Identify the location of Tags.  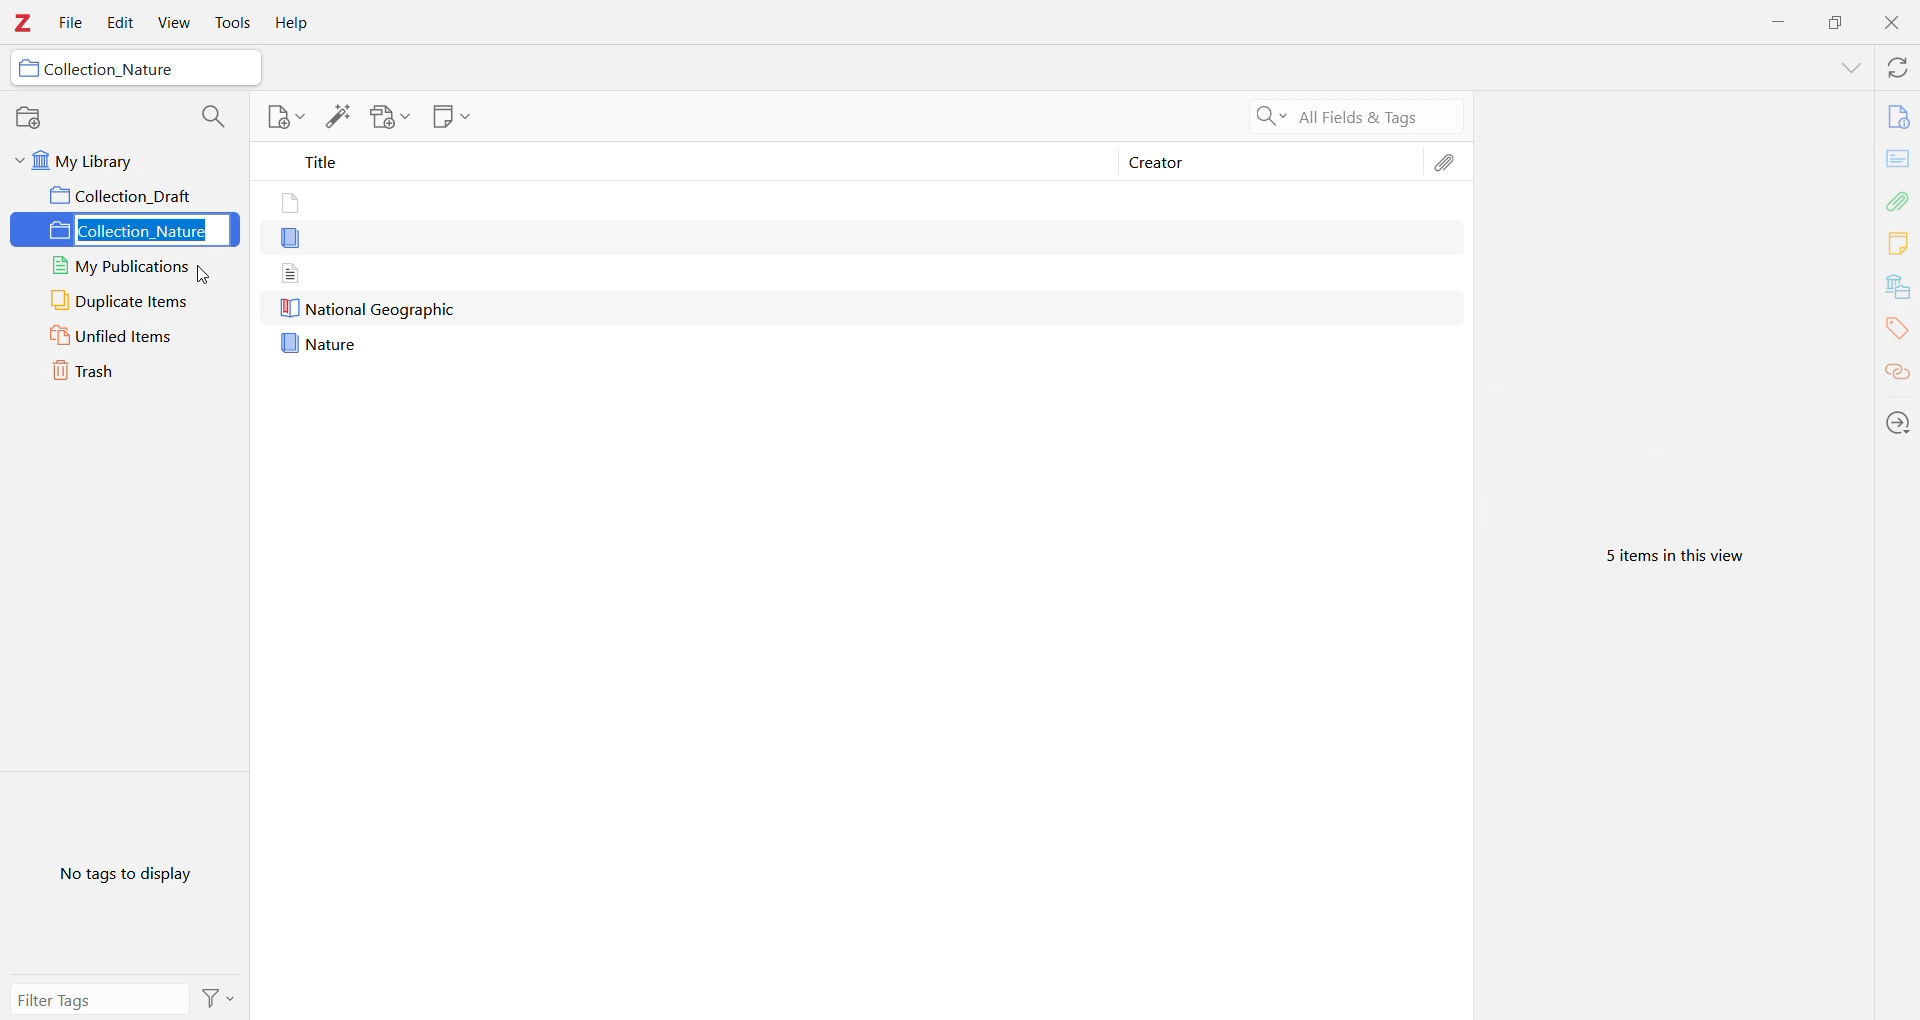
(1897, 328).